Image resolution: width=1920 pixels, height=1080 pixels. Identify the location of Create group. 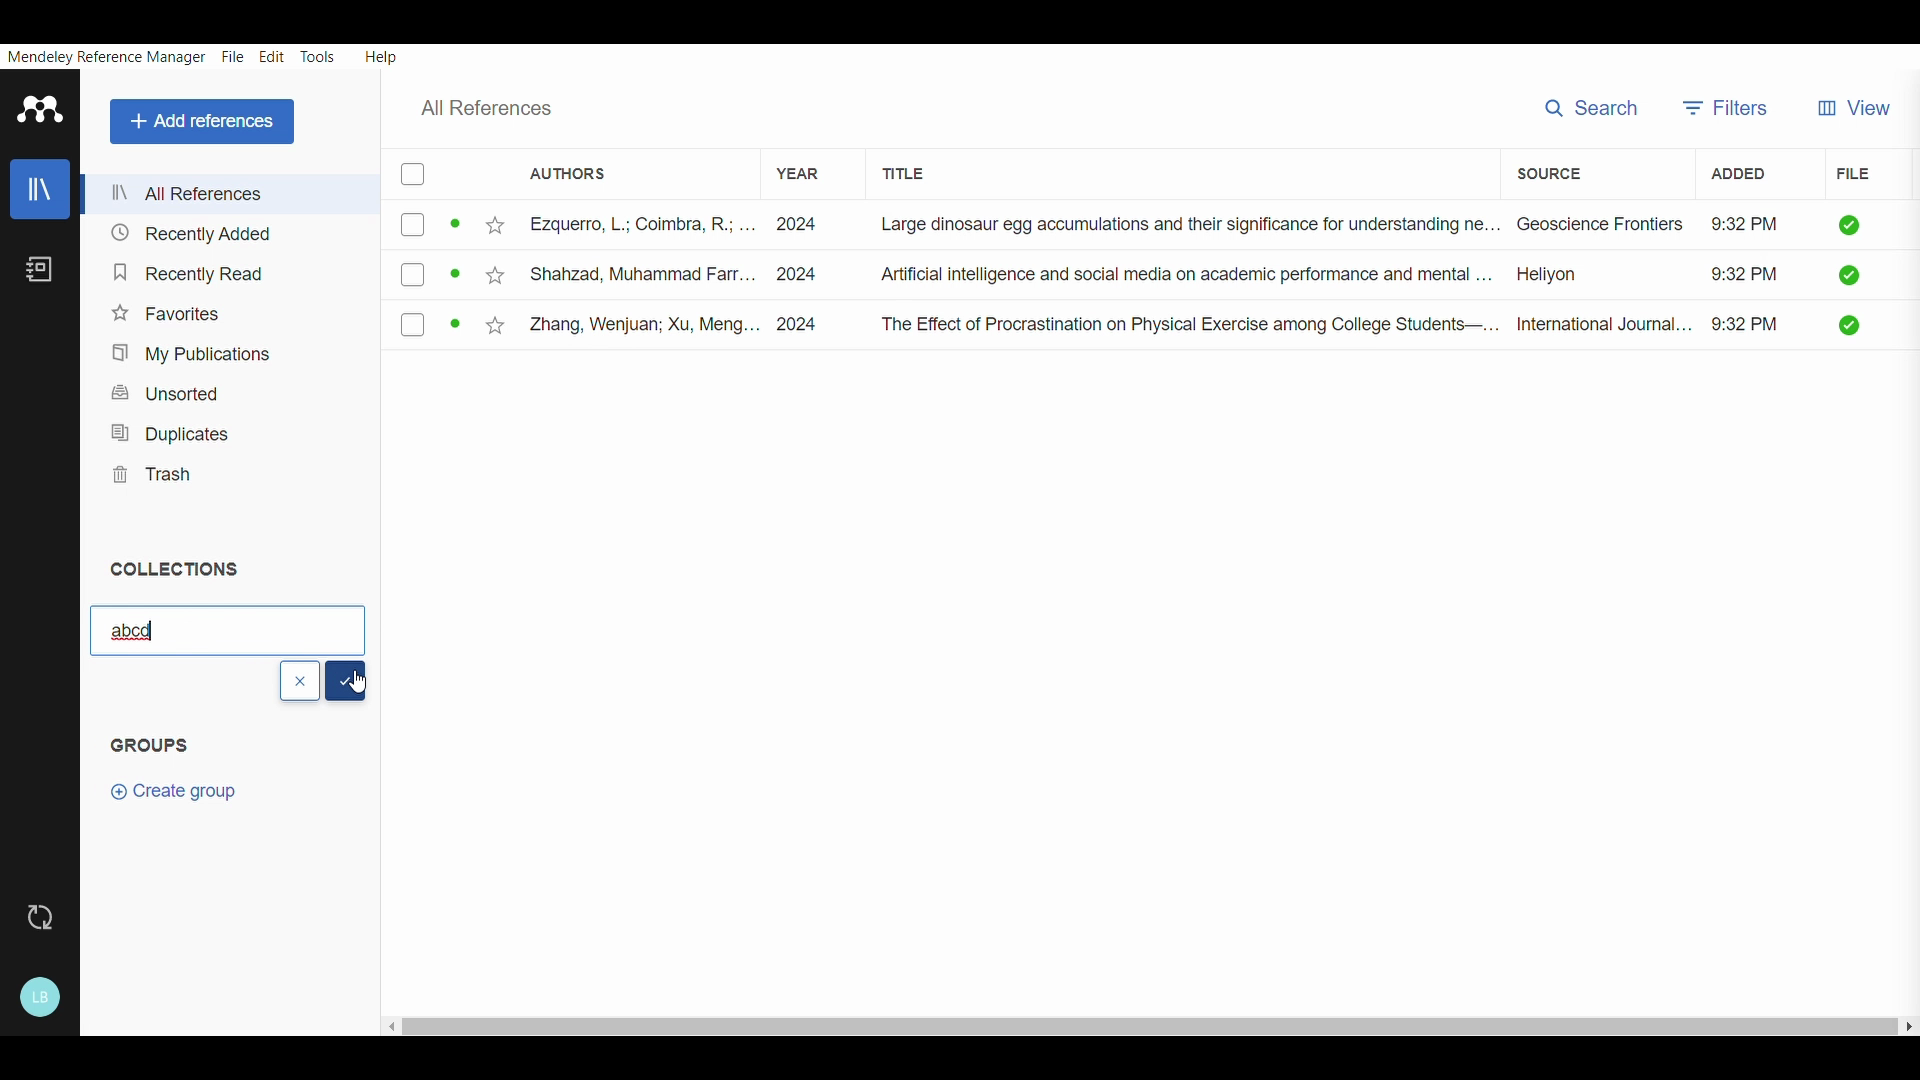
(180, 802).